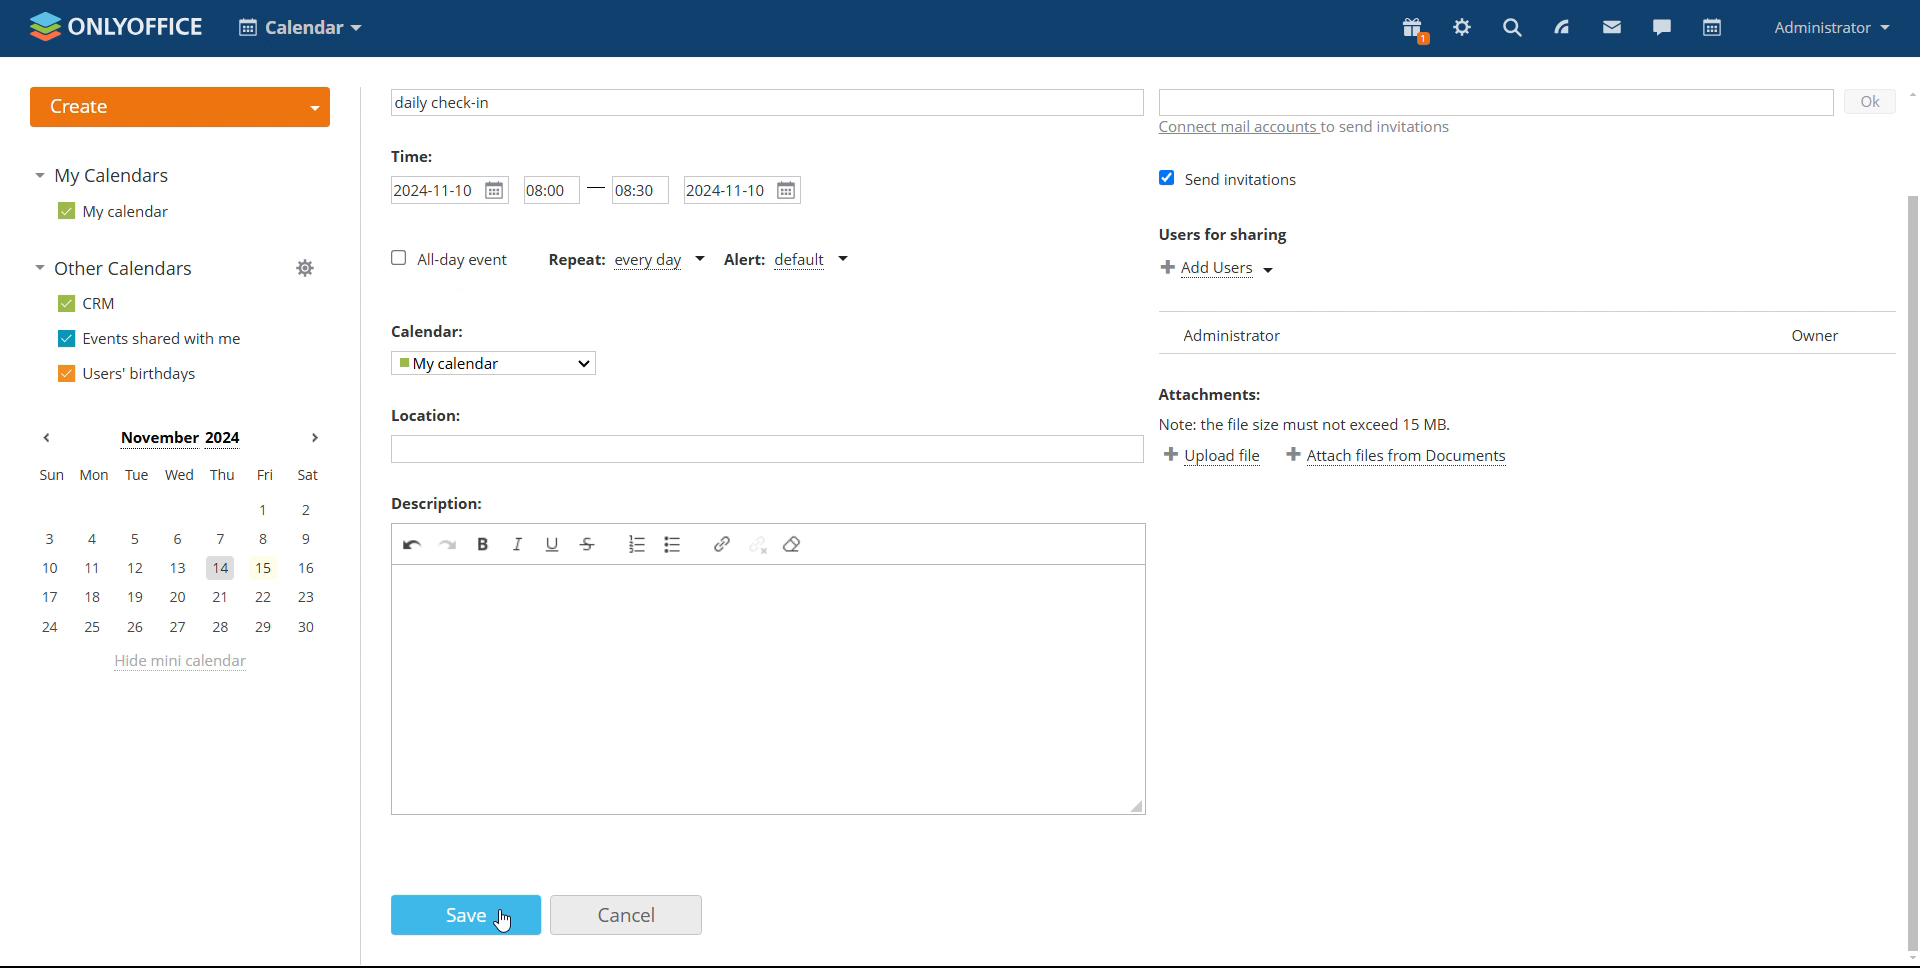 The height and width of the screenshot is (968, 1920). Describe the element at coordinates (491, 367) in the screenshot. I see `select calendar` at that location.